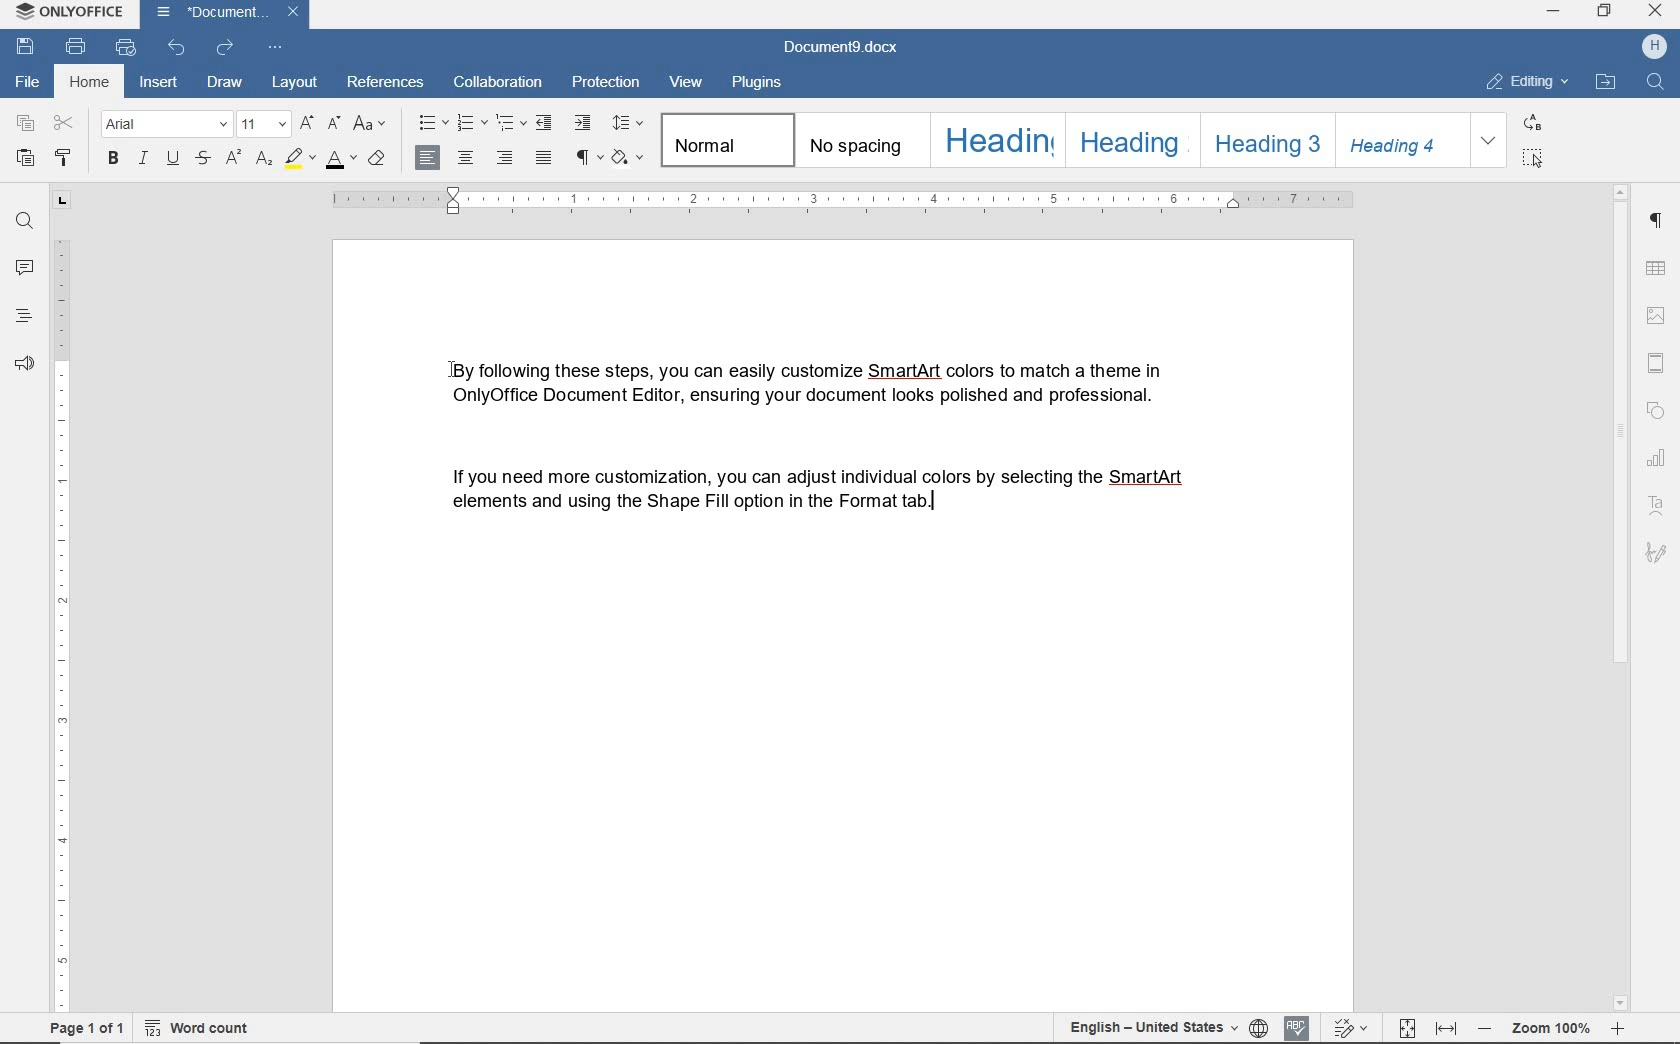  I want to click on collaboration, so click(500, 83).